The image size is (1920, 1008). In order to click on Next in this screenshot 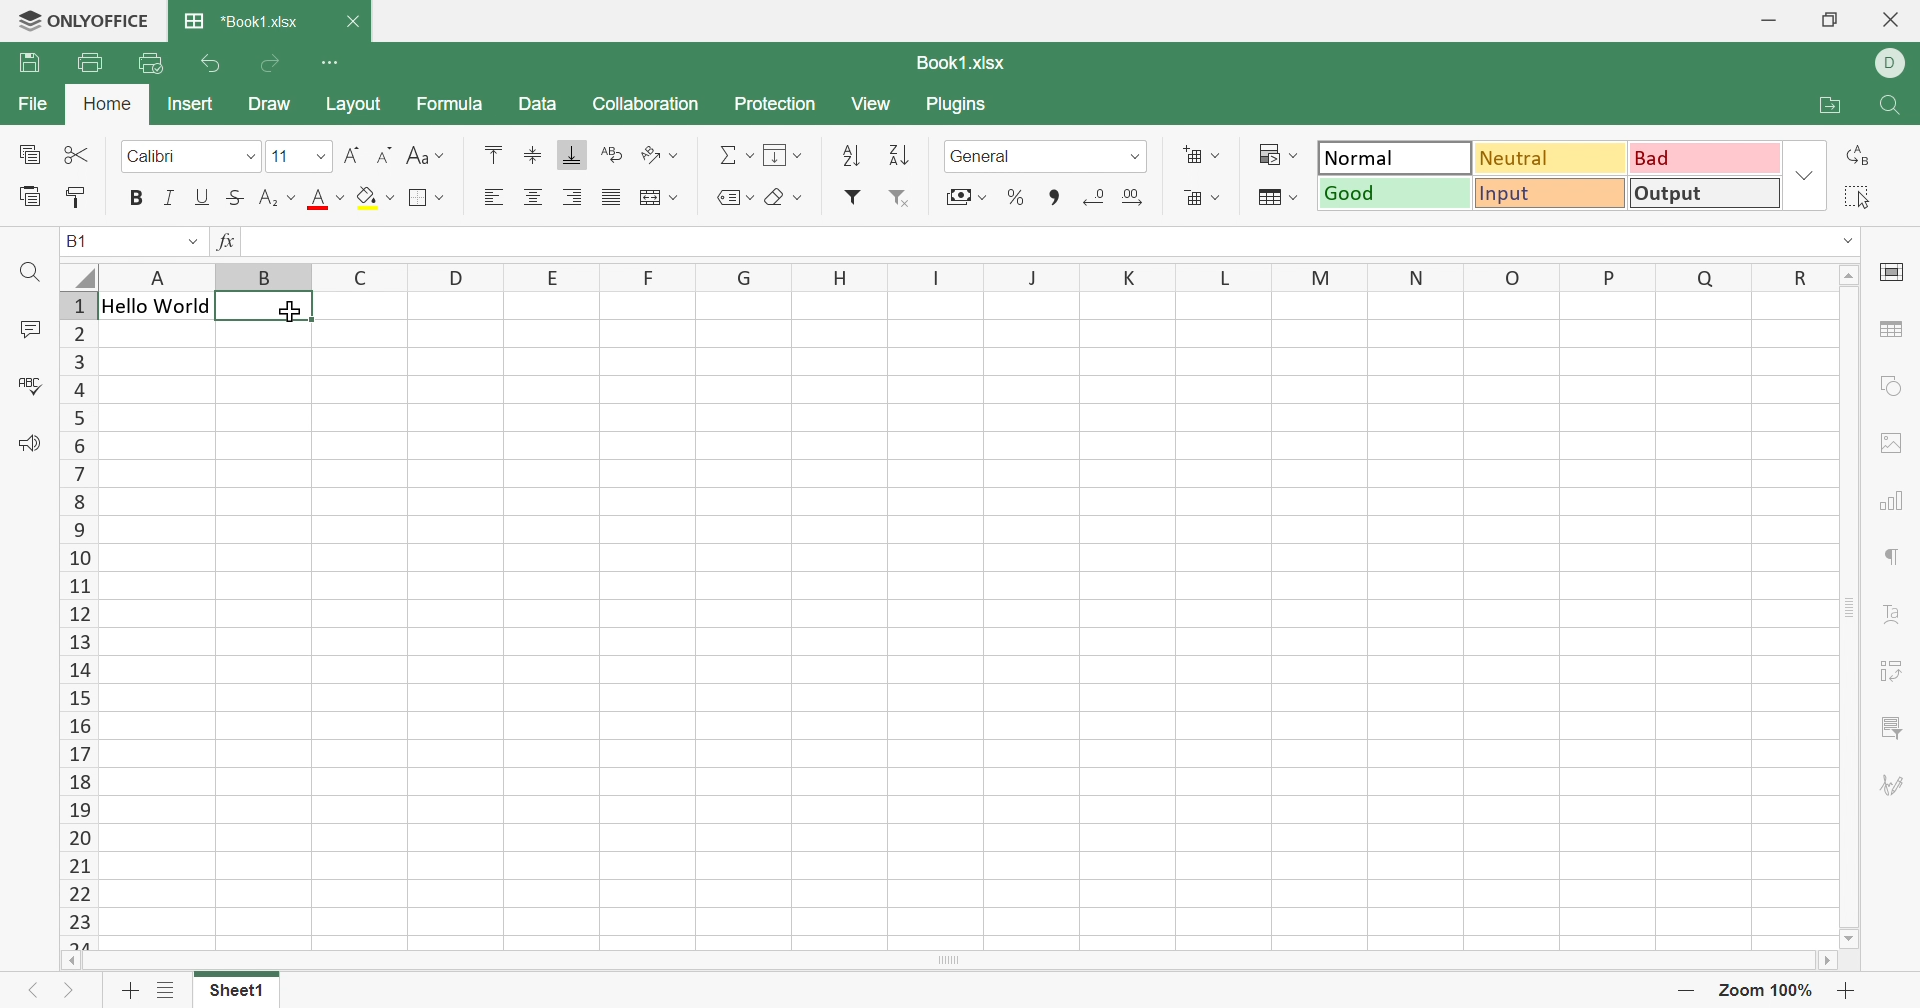, I will do `click(71, 991)`.